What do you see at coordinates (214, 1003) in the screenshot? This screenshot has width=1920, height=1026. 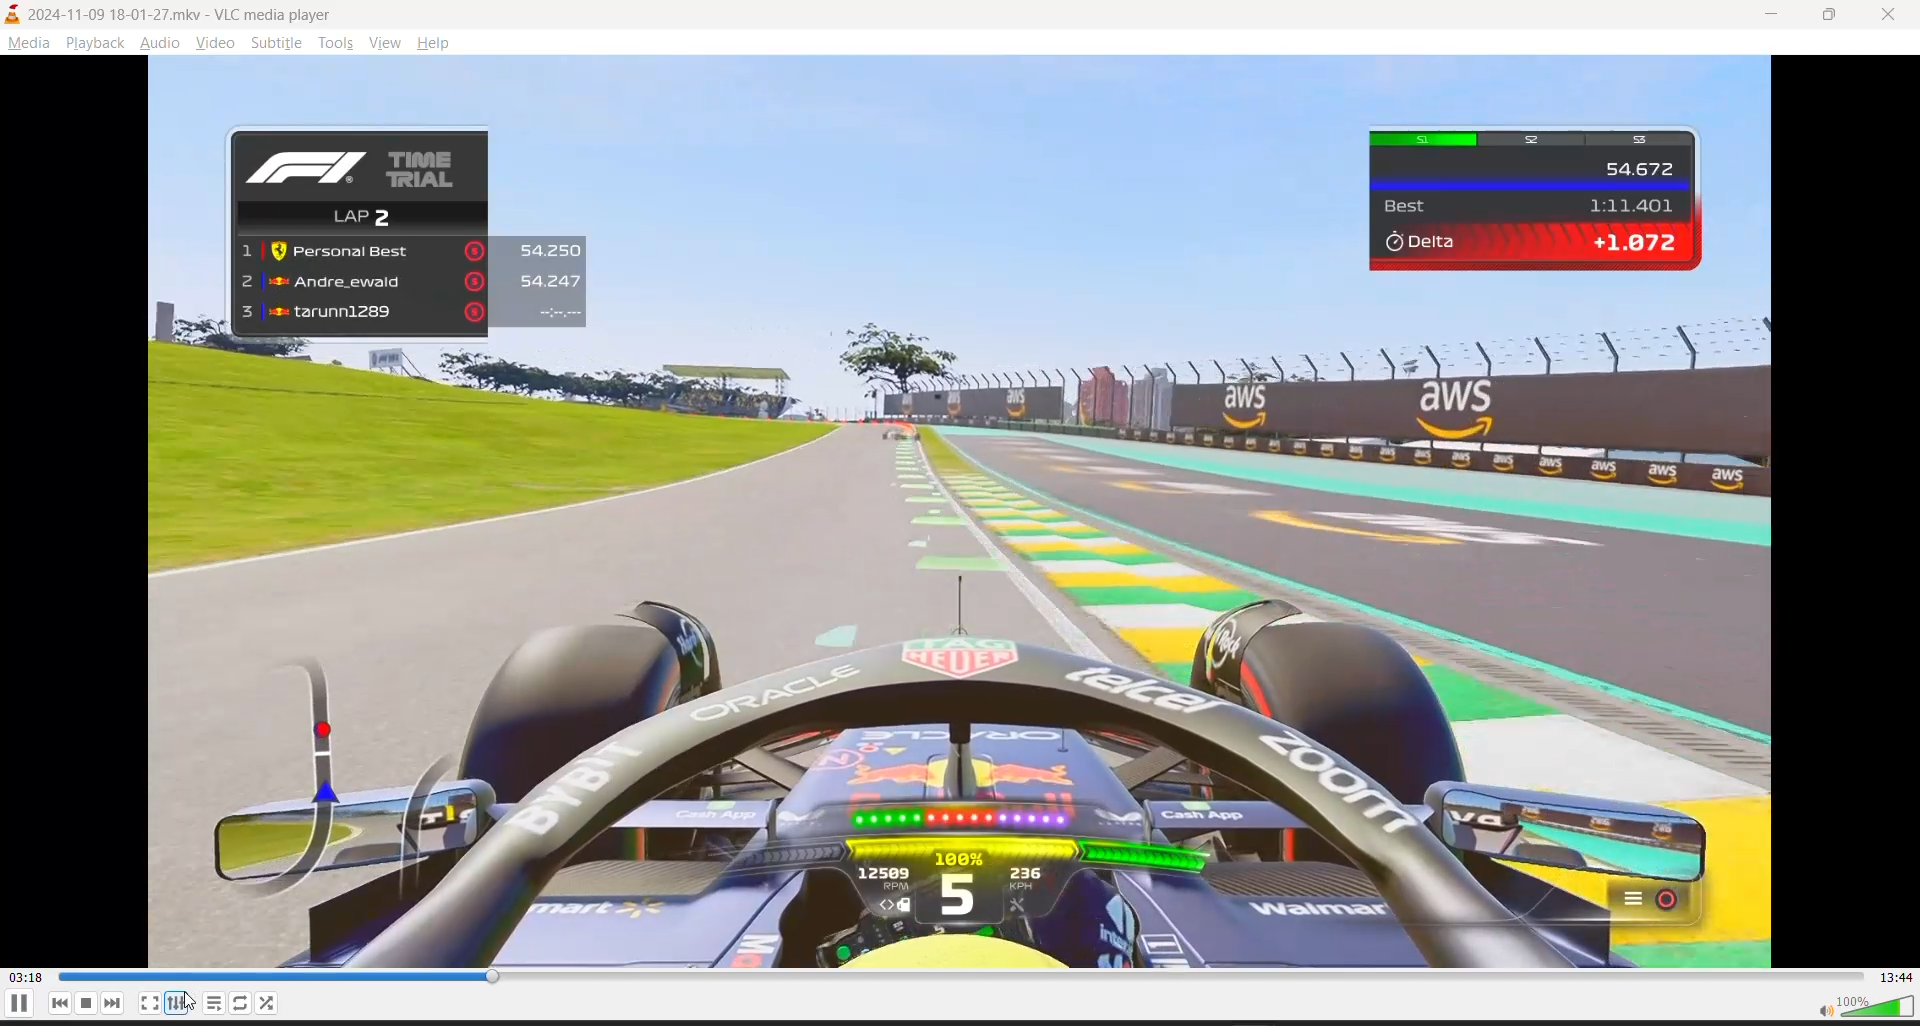 I see `playlist` at bounding box center [214, 1003].